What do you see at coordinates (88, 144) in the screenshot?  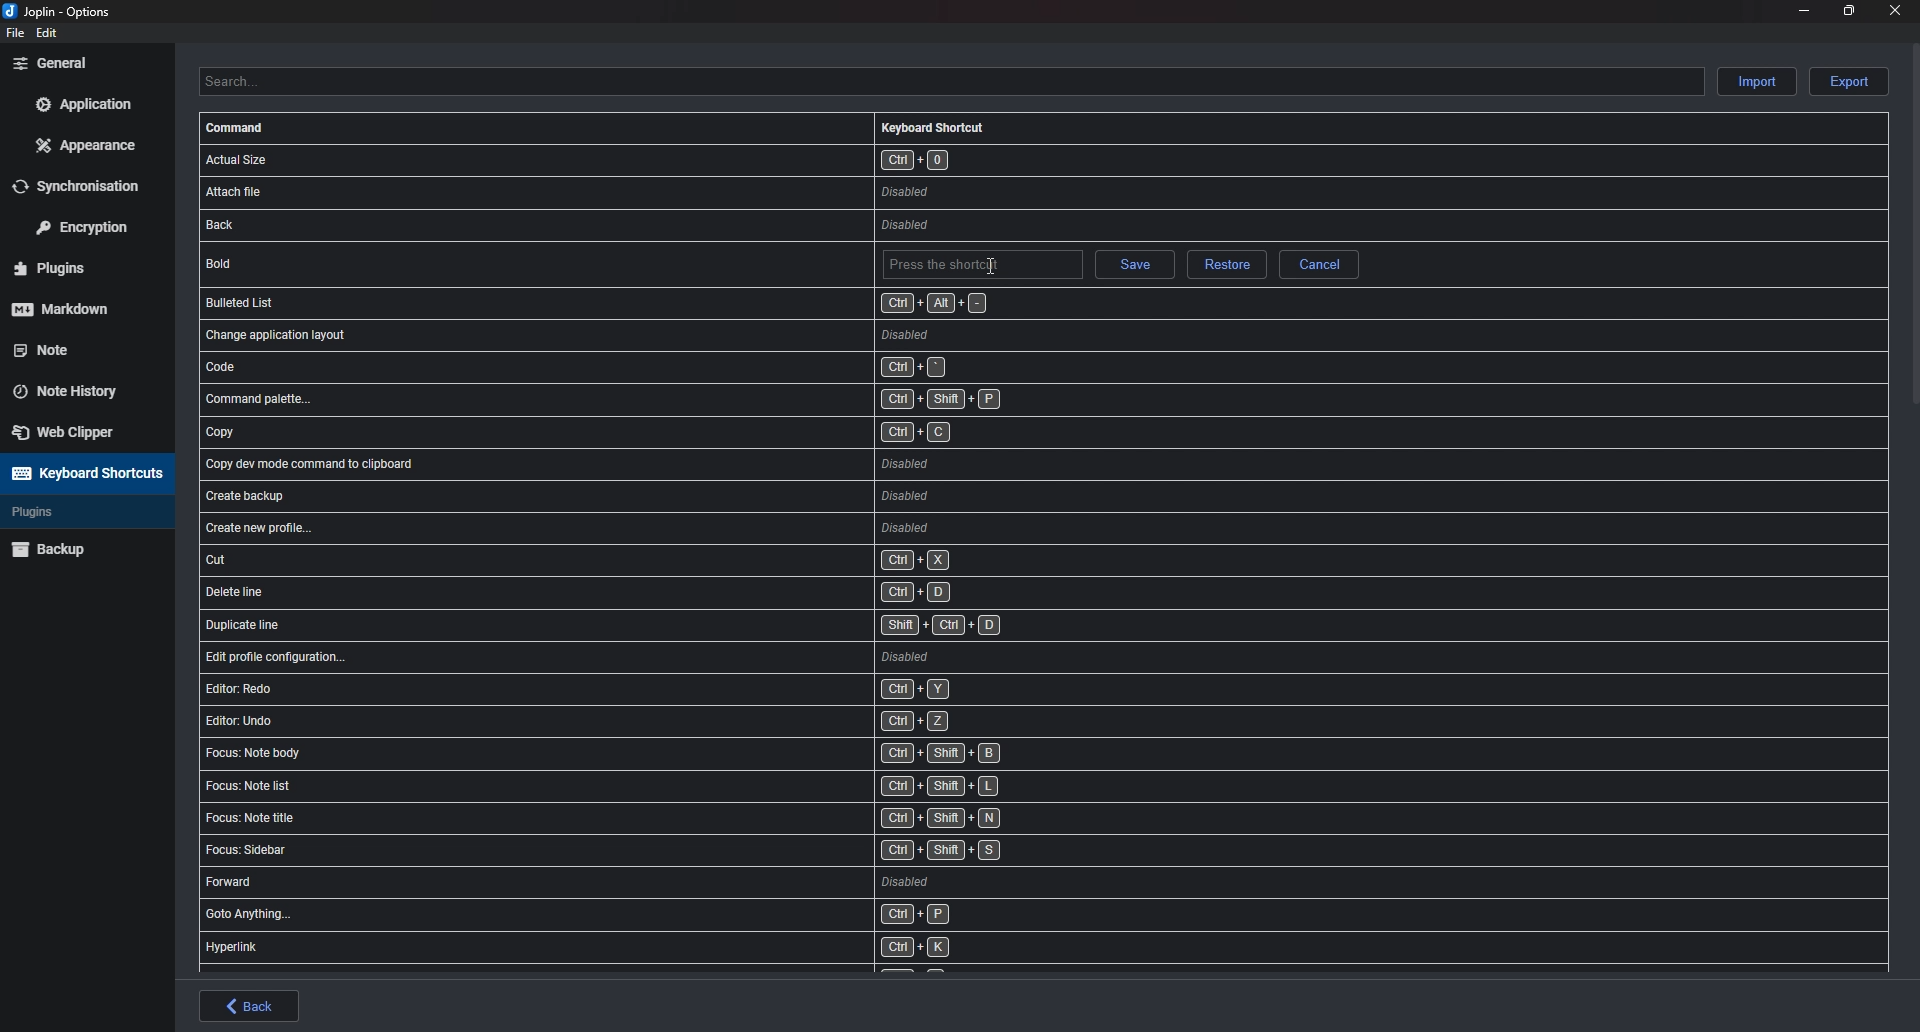 I see `Appearance` at bounding box center [88, 144].